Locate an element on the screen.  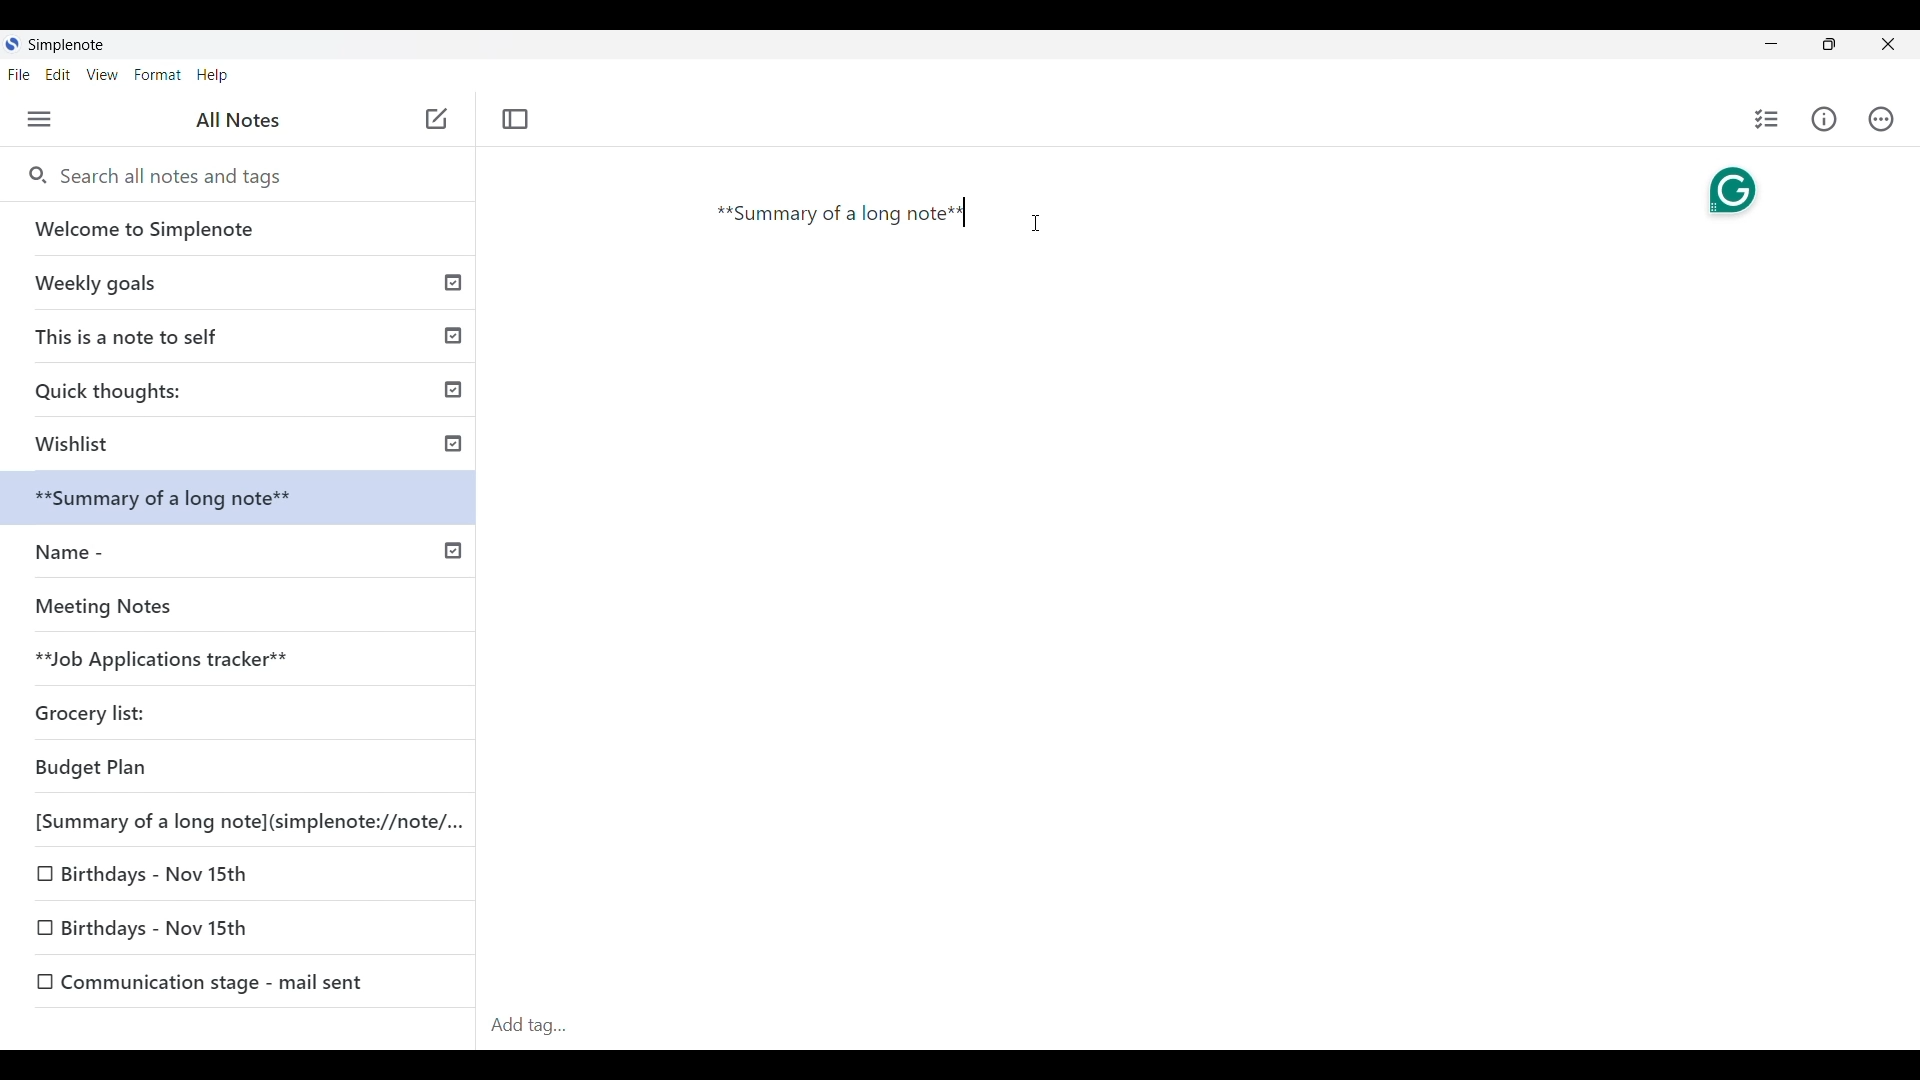
All notes is located at coordinates (238, 119).